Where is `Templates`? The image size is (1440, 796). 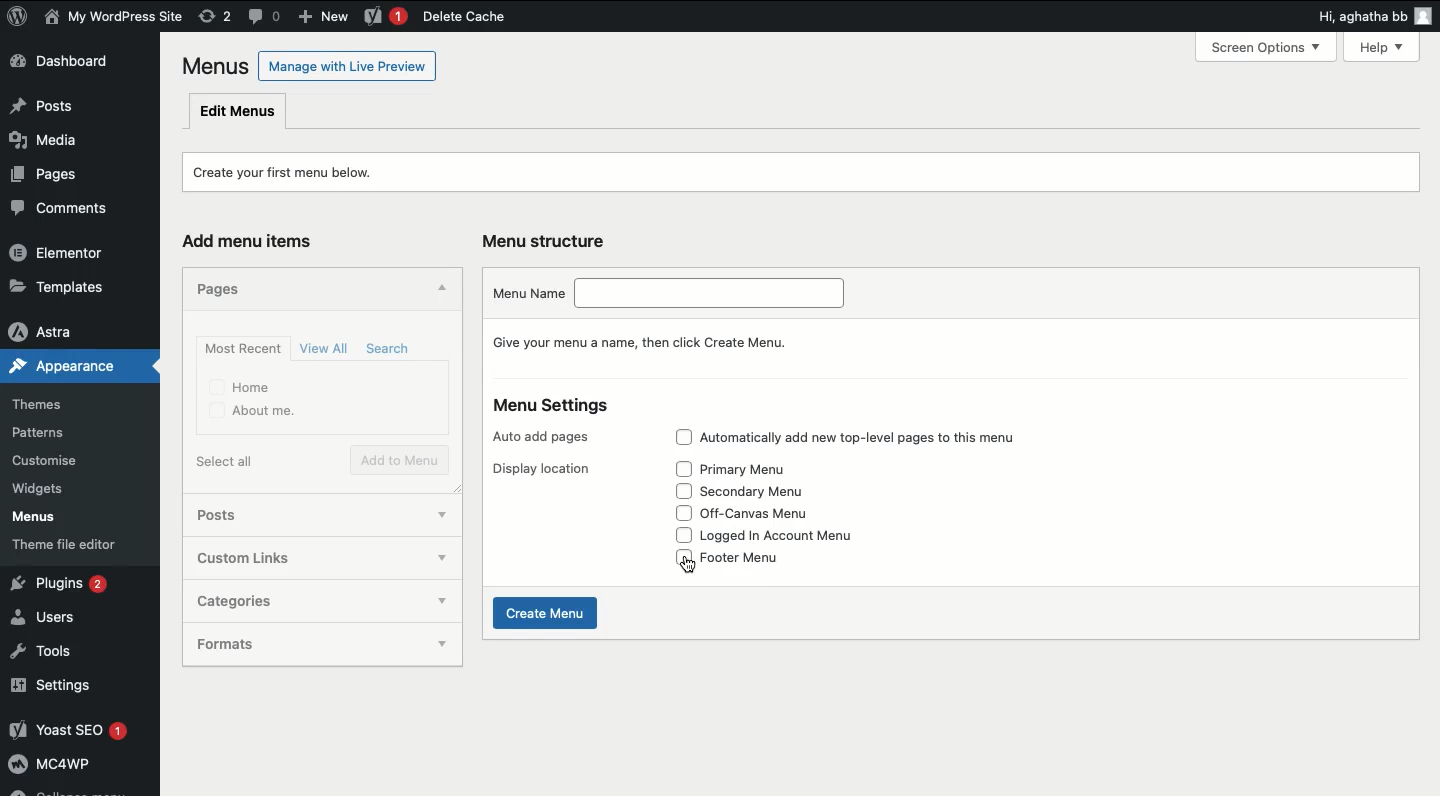
Templates is located at coordinates (70, 284).